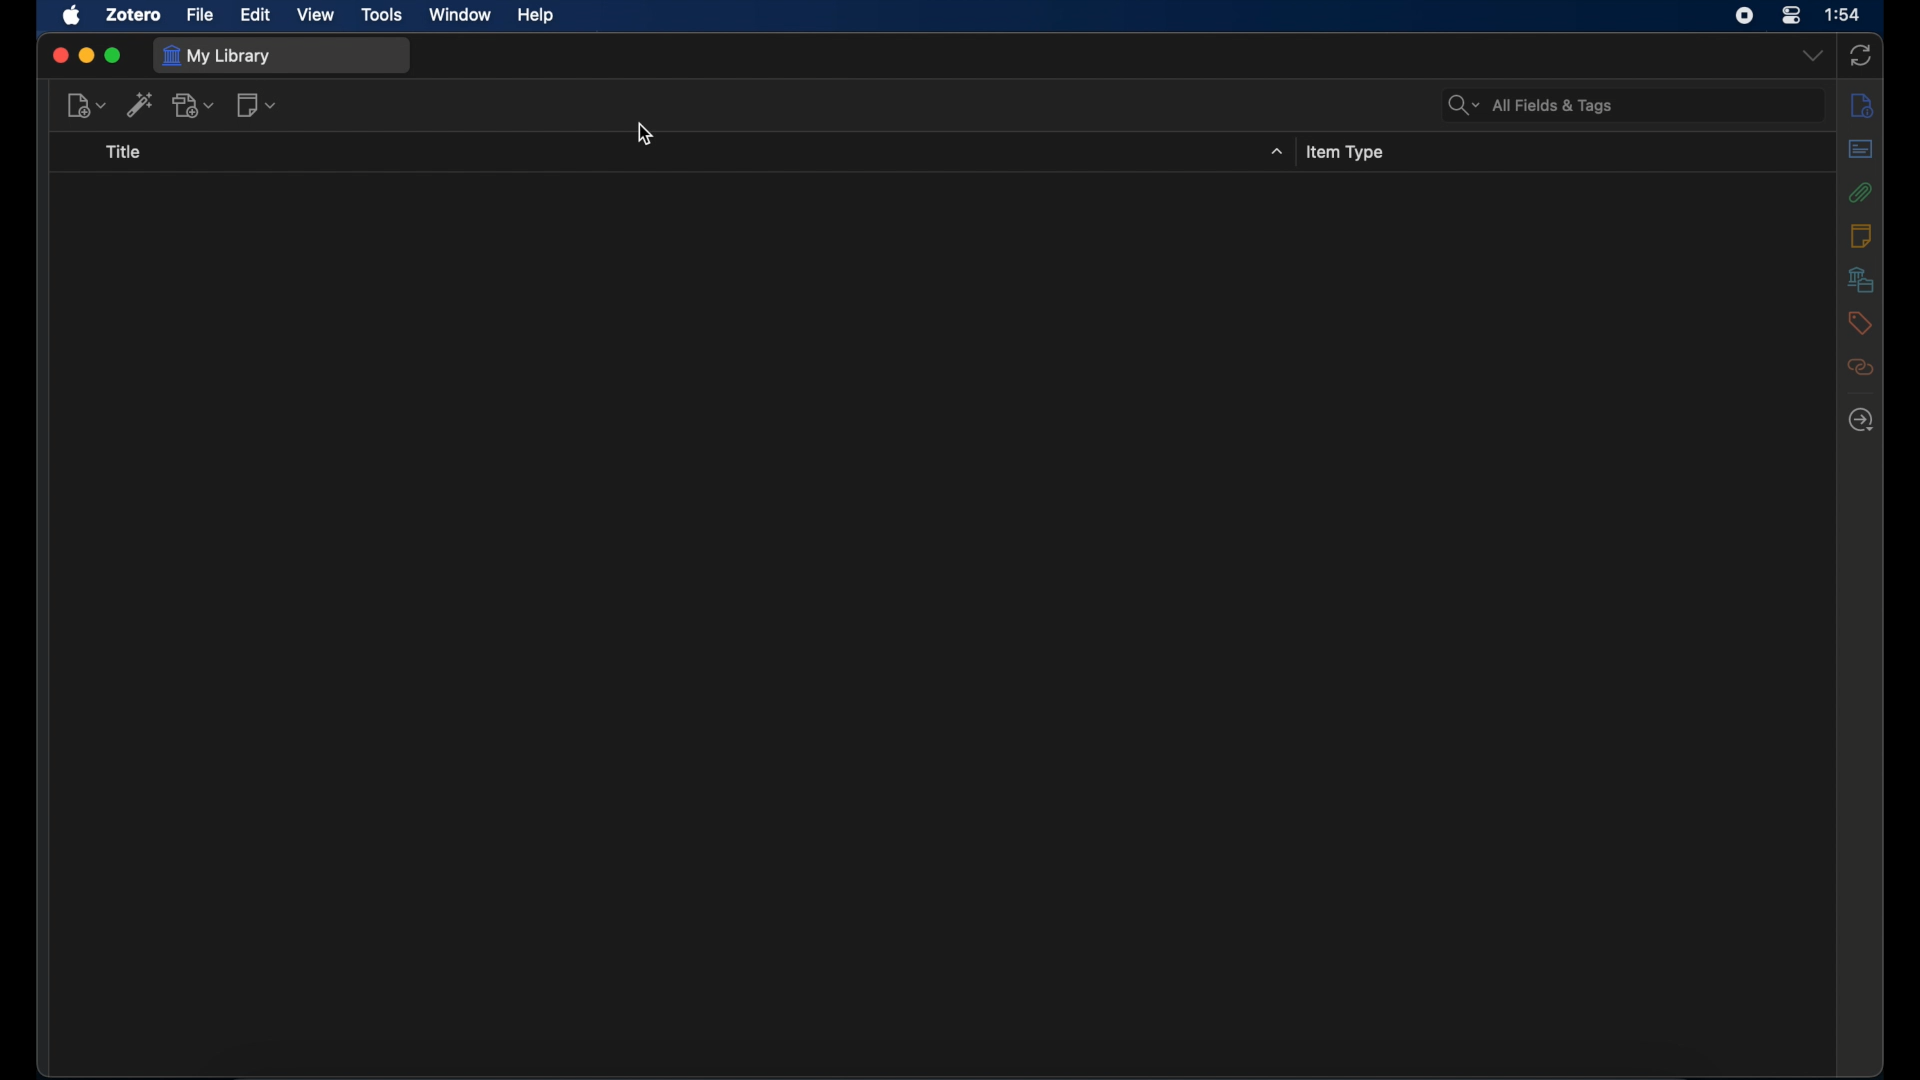  Describe the element at coordinates (130, 150) in the screenshot. I see `title` at that location.